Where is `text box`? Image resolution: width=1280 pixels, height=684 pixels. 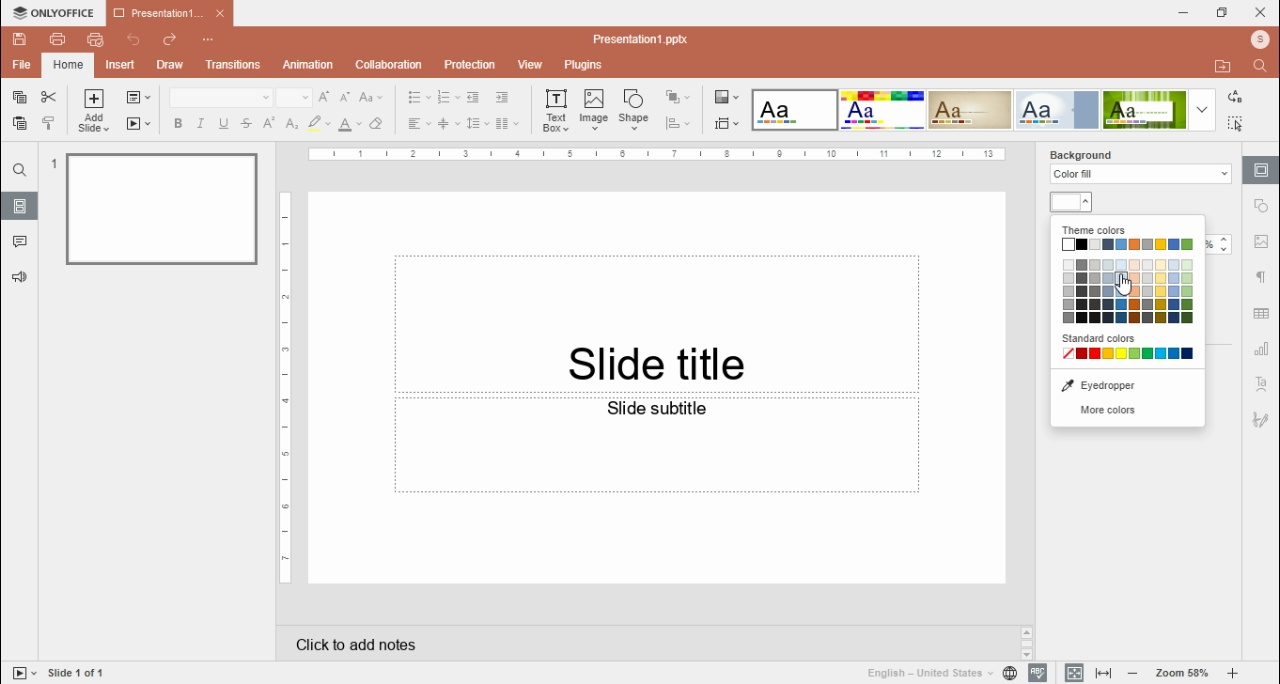
text box is located at coordinates (657, 321).